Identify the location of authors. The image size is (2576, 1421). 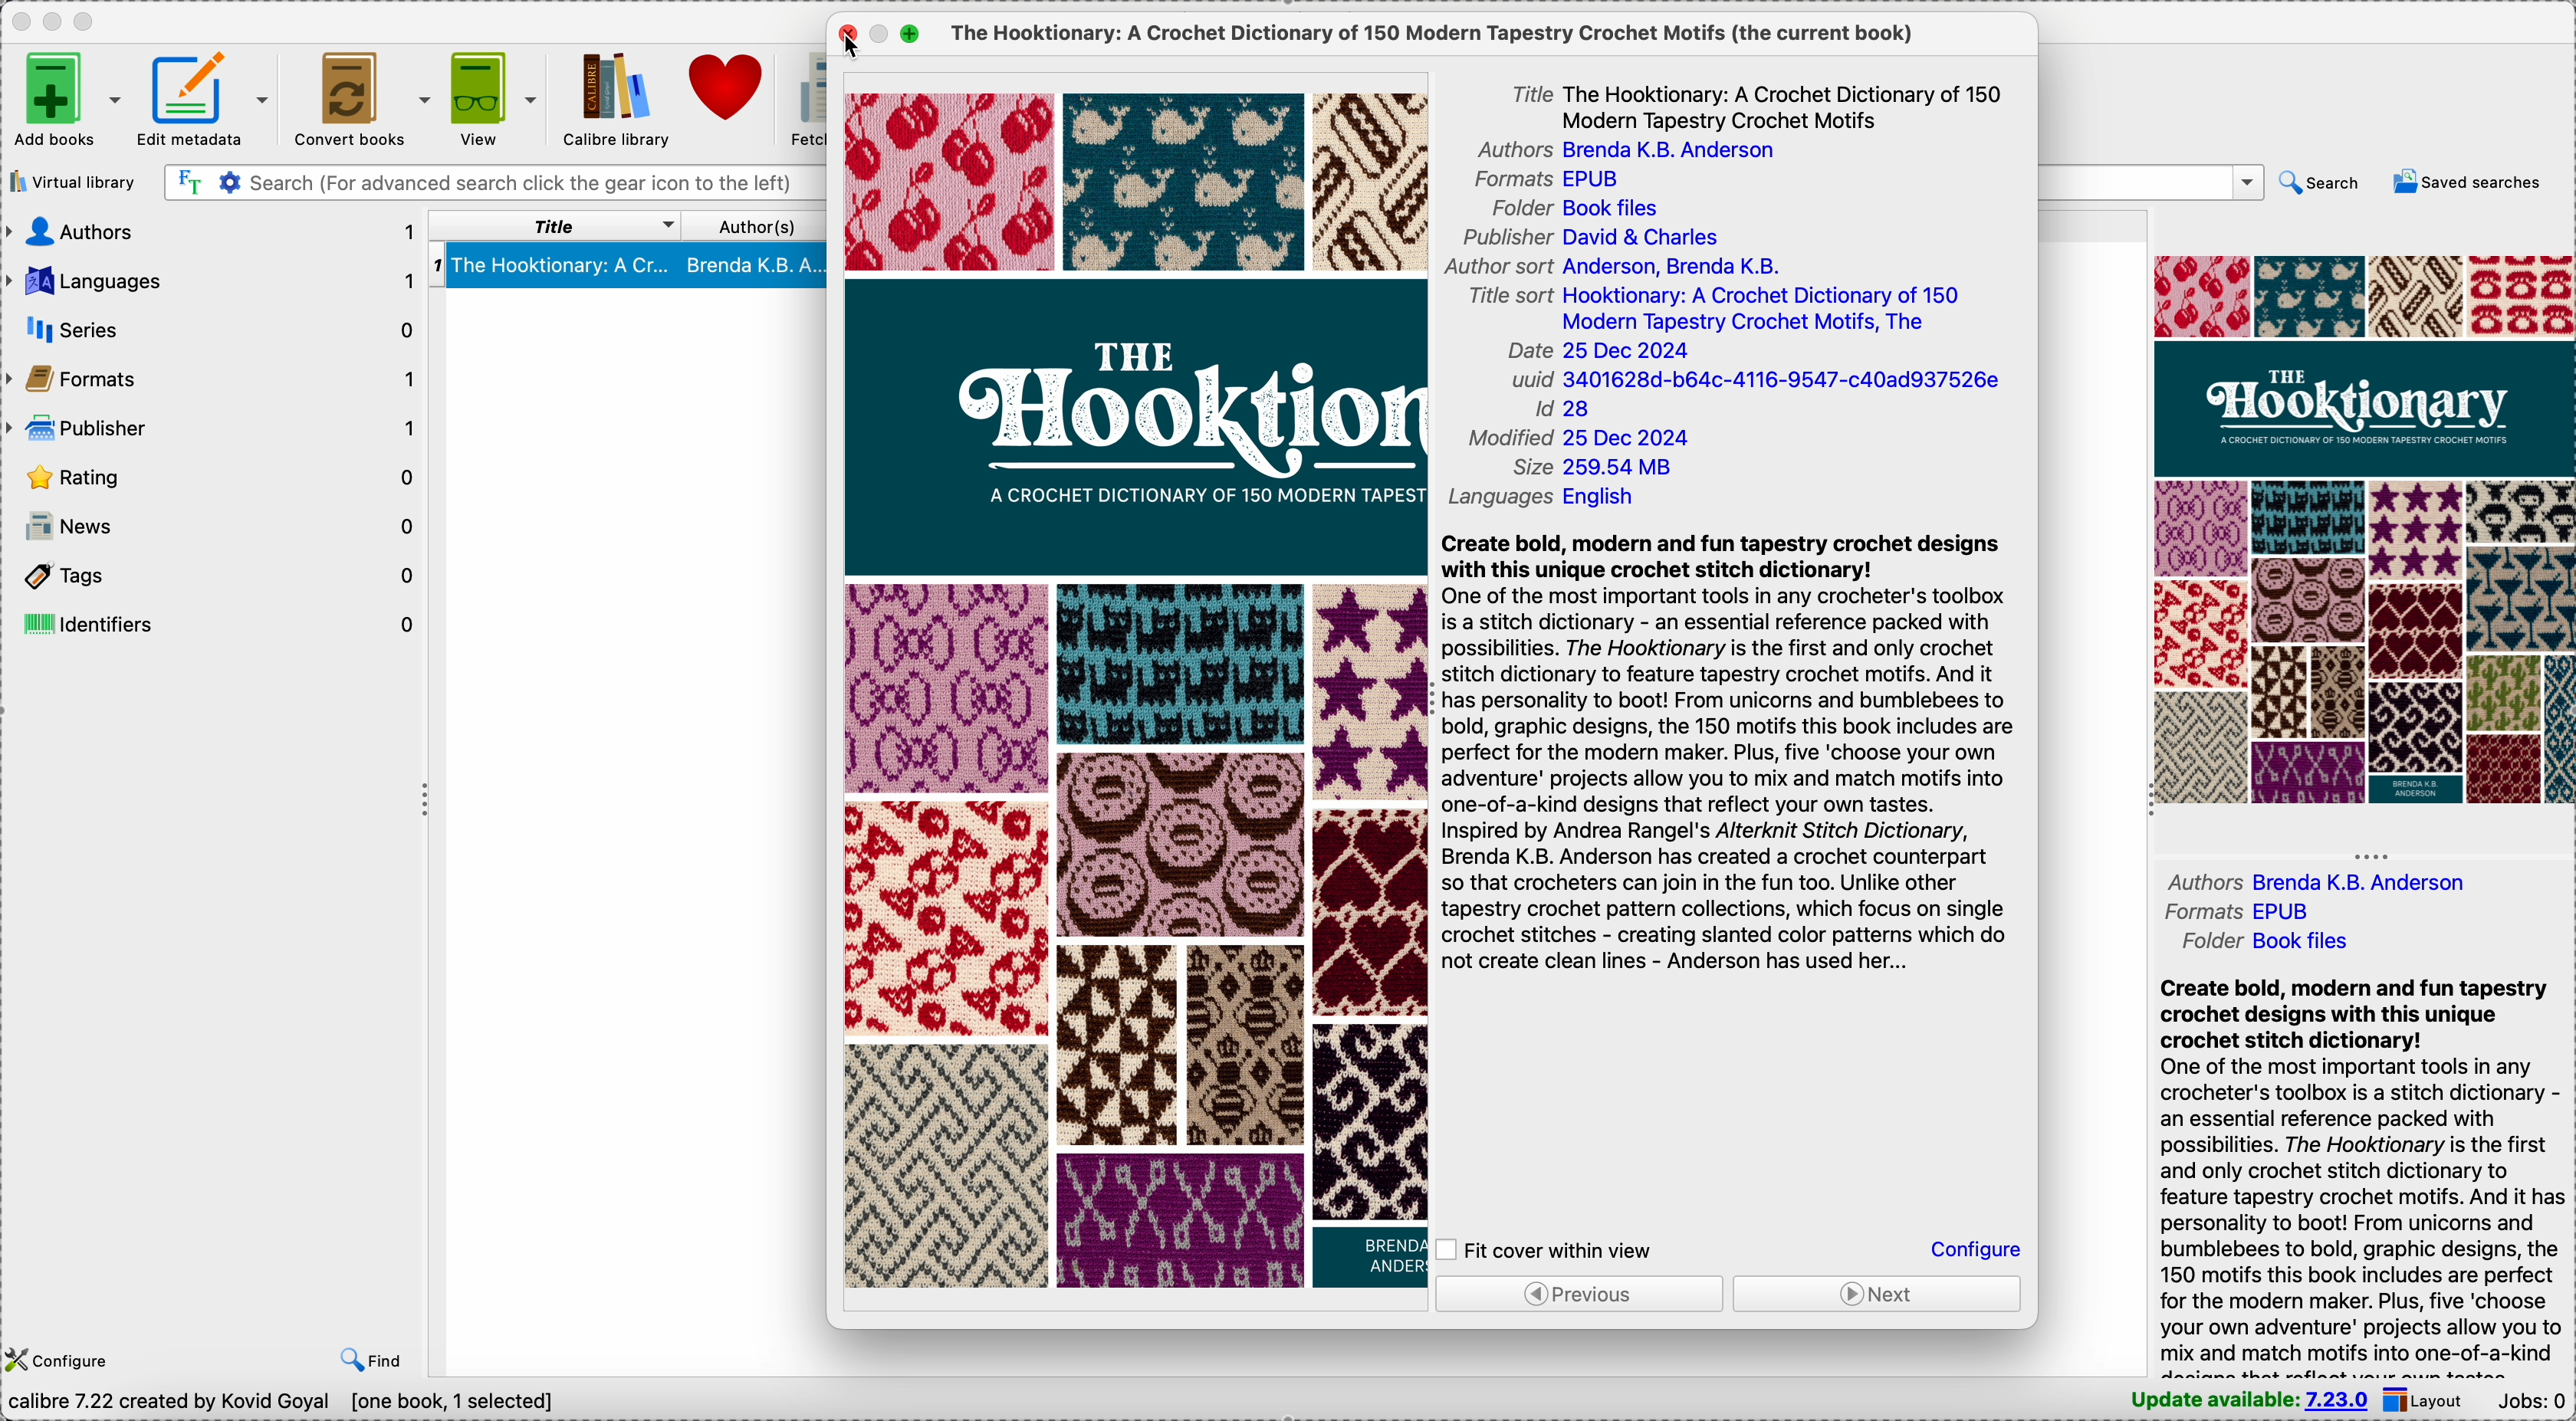
(1628, 152).